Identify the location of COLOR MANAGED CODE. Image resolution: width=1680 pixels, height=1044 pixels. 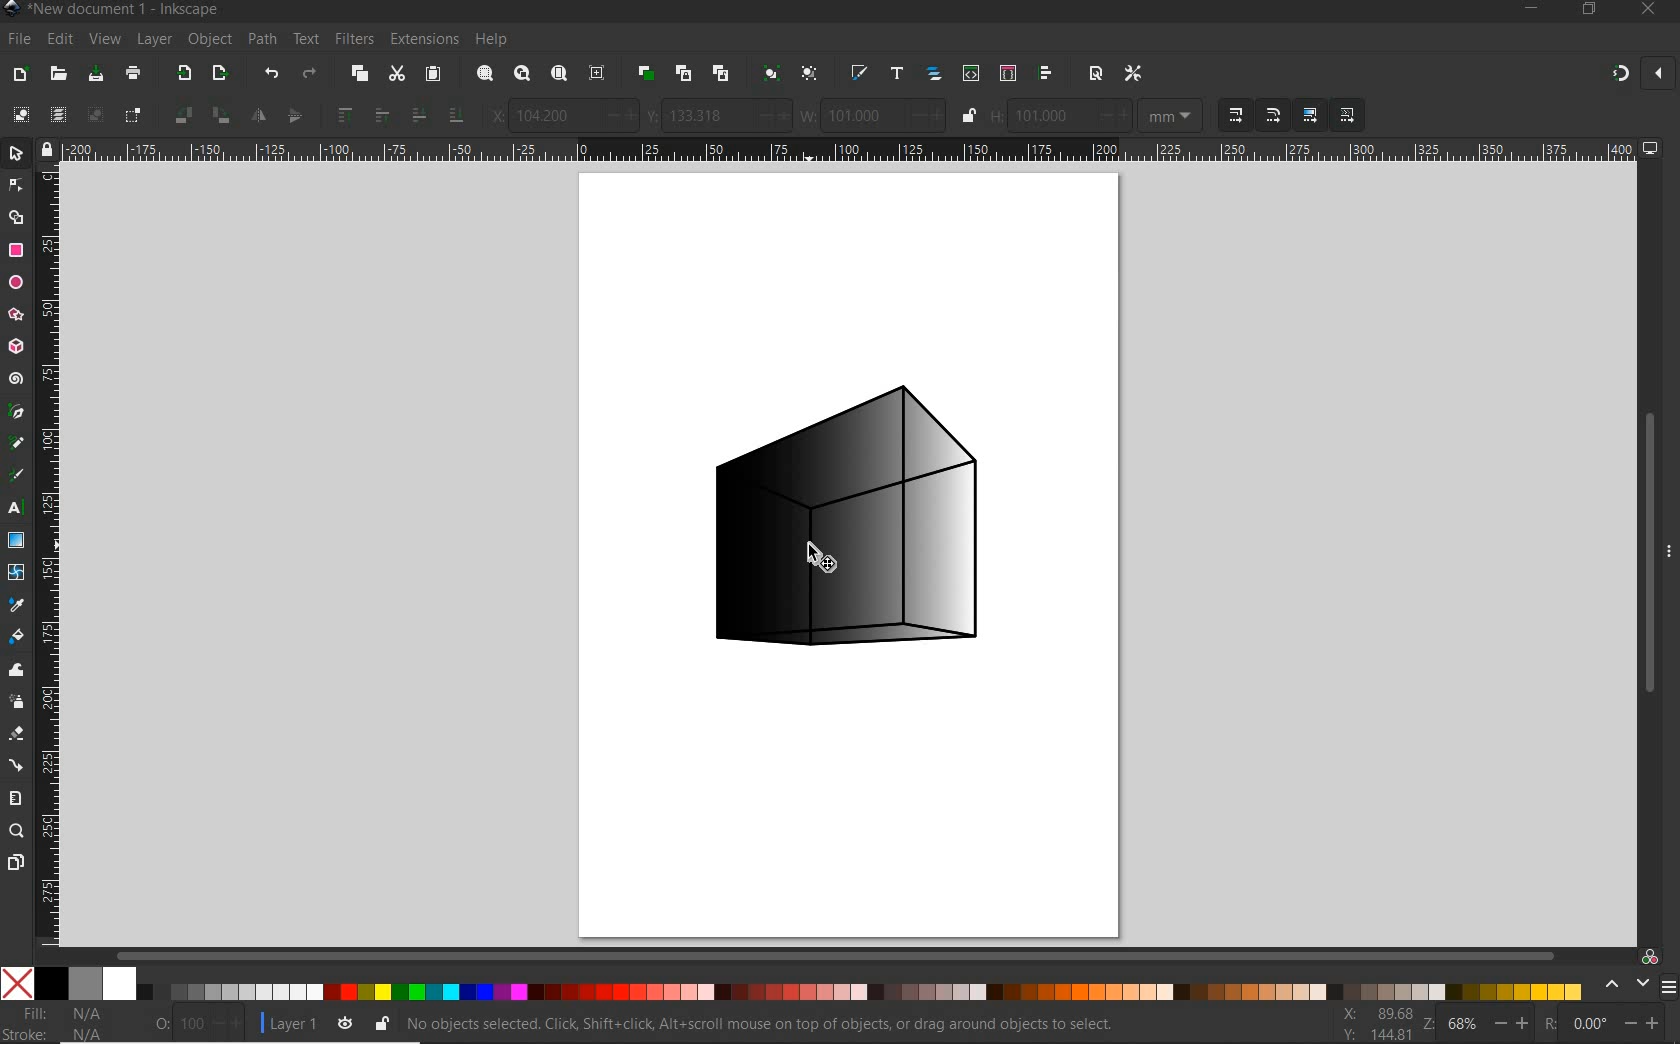
(1650, 955).